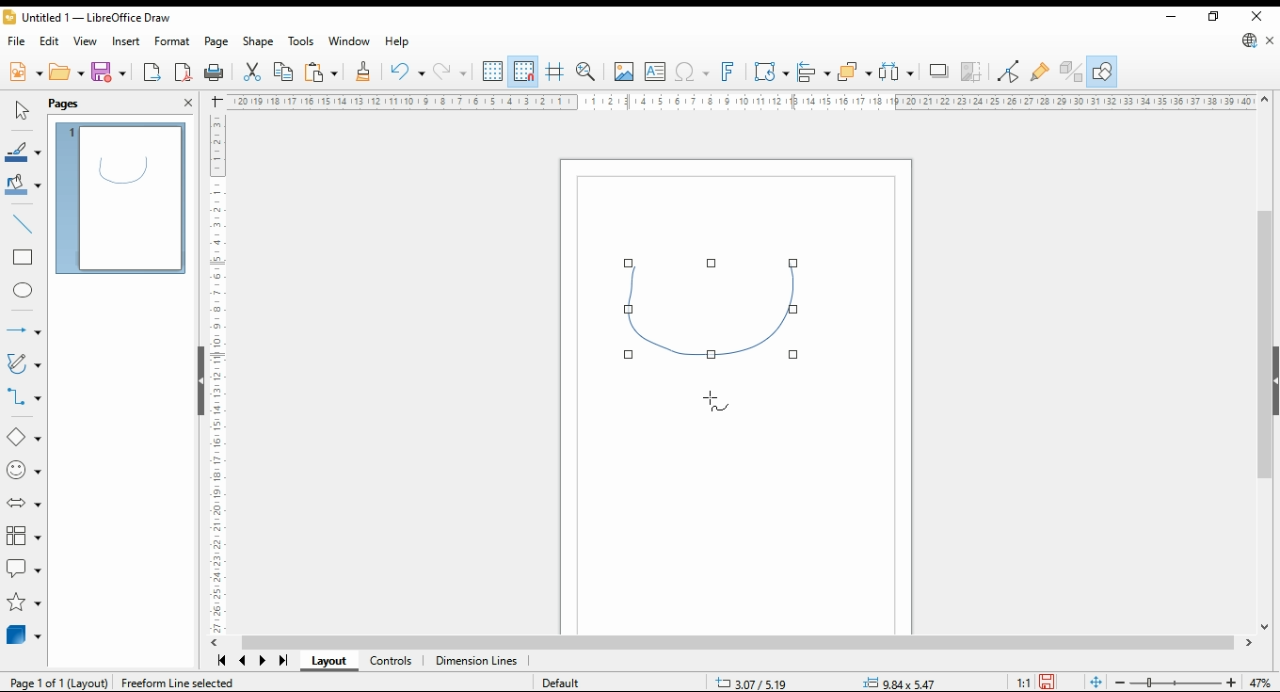  I want to click on default, so click(561, 683).